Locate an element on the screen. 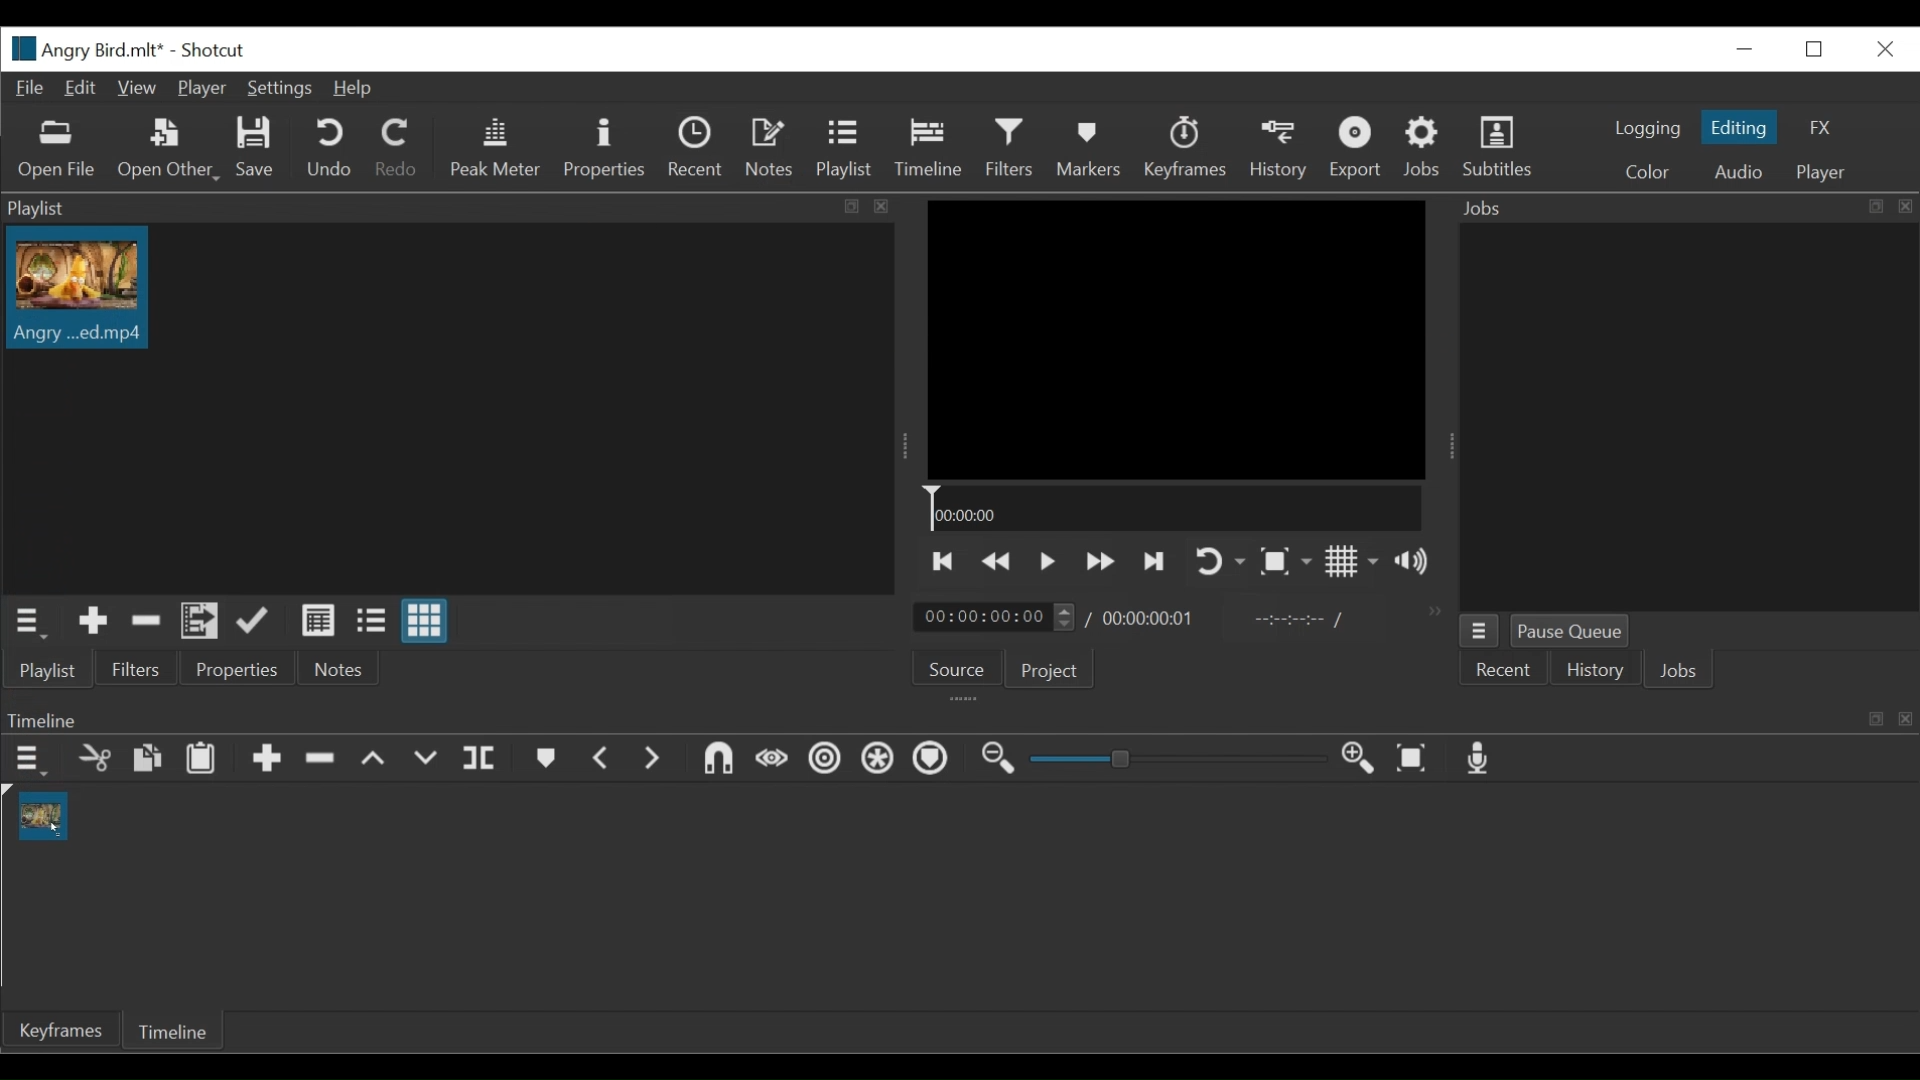  Clip is located at coordinates (43, 814).